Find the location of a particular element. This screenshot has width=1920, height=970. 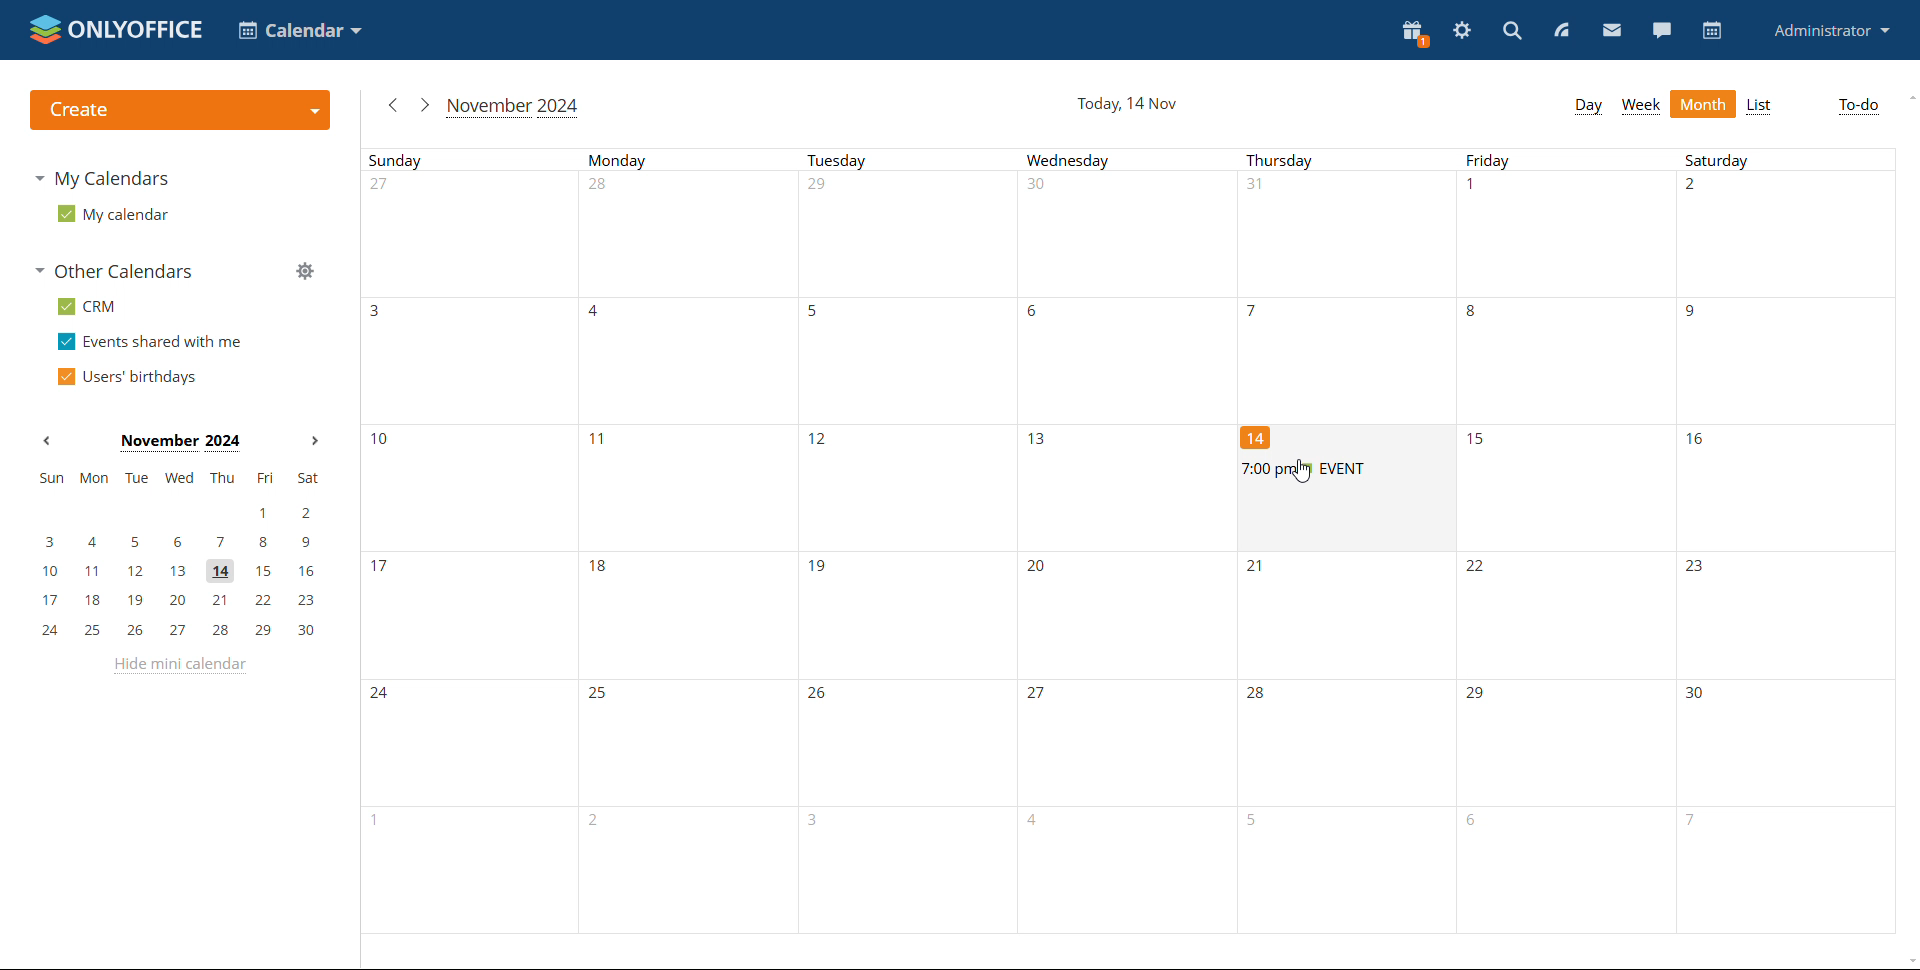

number is located at coordinates (1687, 823).